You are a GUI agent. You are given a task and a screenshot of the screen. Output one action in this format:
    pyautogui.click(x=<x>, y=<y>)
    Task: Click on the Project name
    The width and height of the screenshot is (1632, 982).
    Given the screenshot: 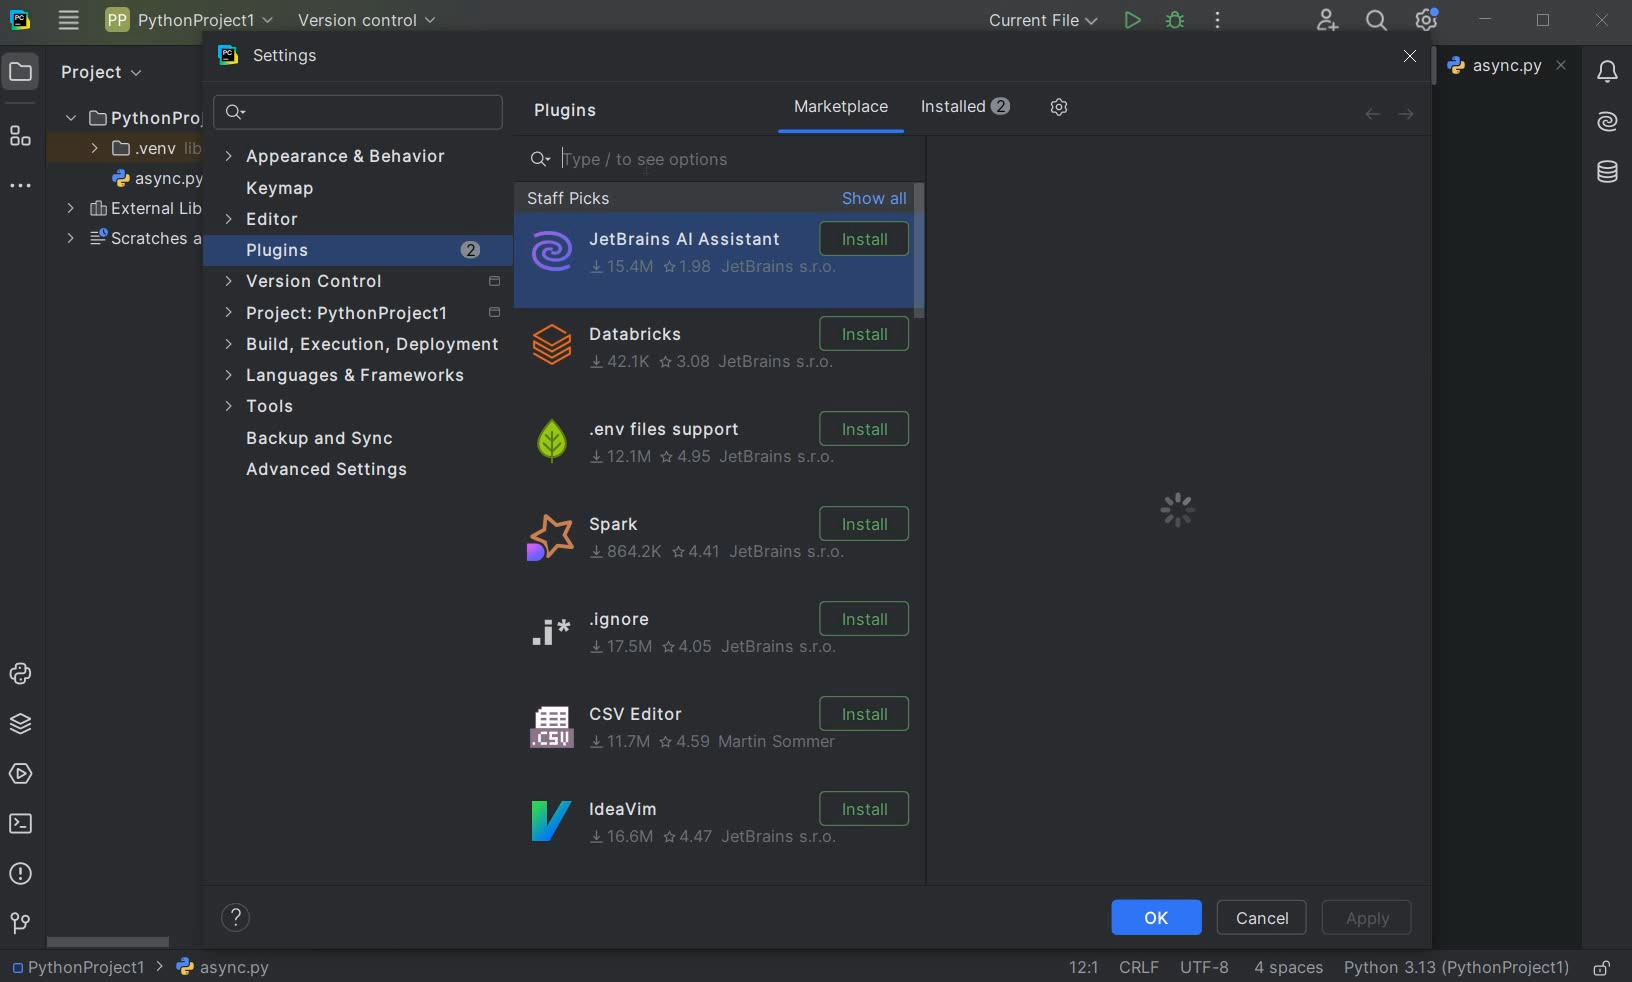 What is the action you would take?
    pyautogui.click(x=88, y=966)
    